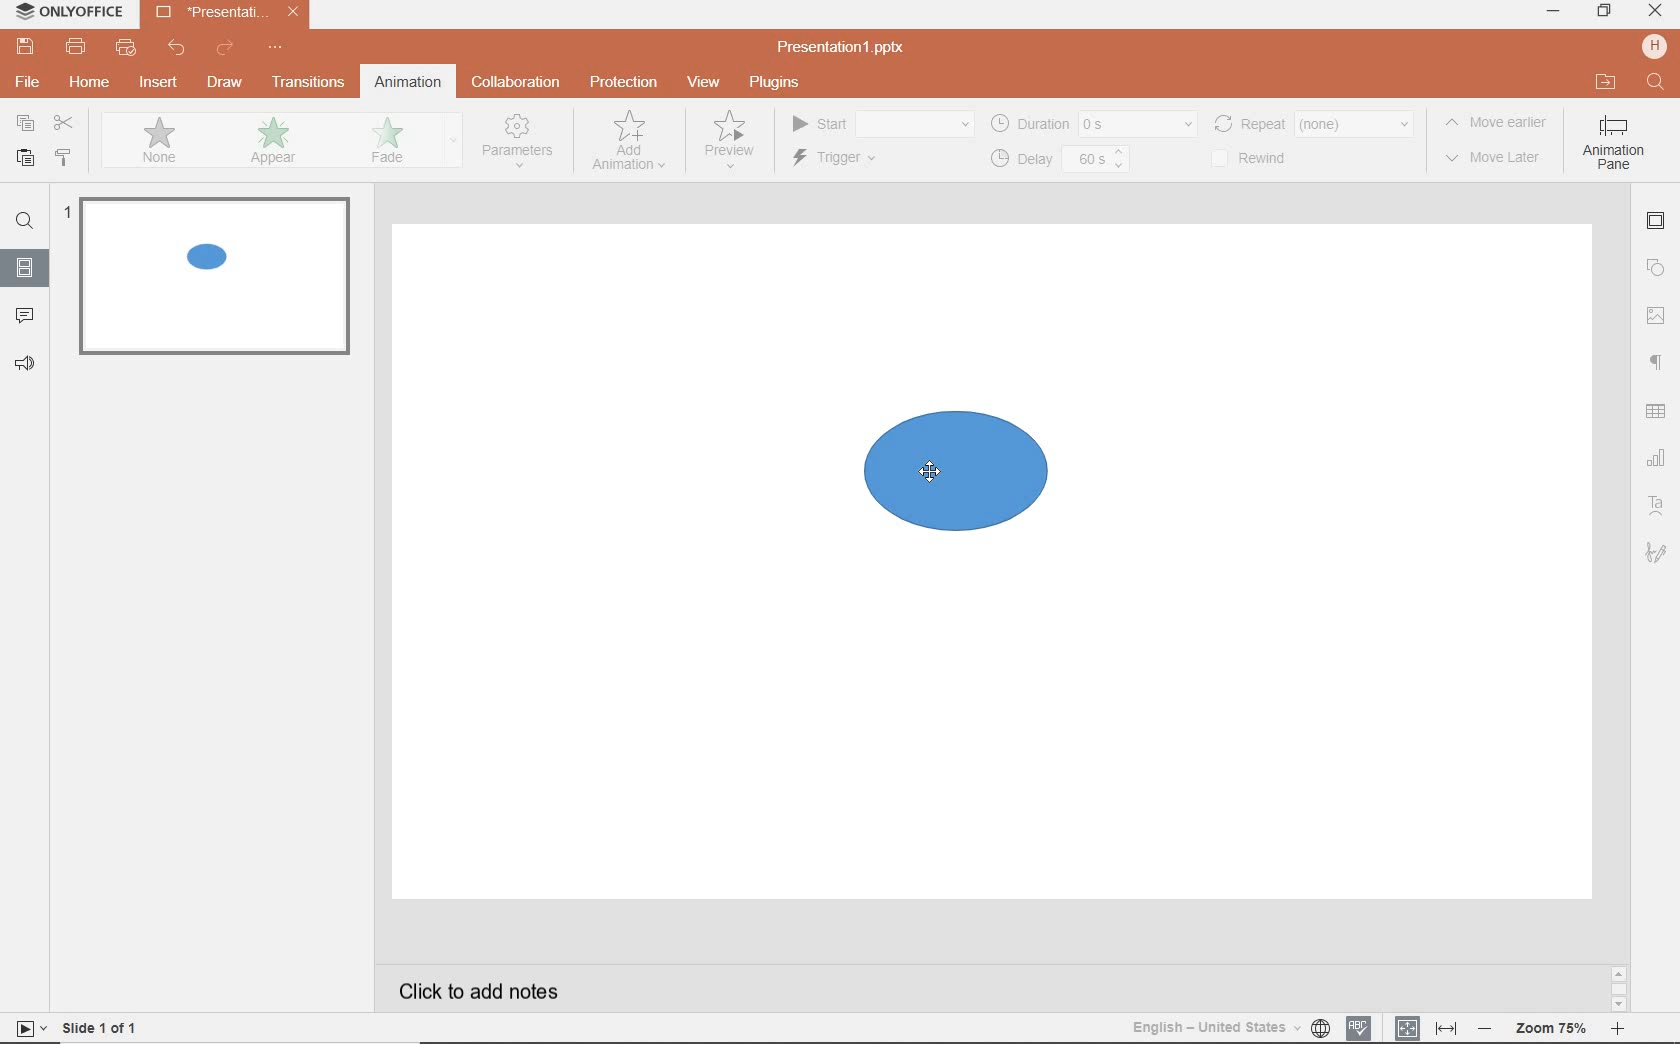  What do you see at coordinates (1654, 11) in the screenshot?
I see `CLOSE` at bounding box center [1654, 11].